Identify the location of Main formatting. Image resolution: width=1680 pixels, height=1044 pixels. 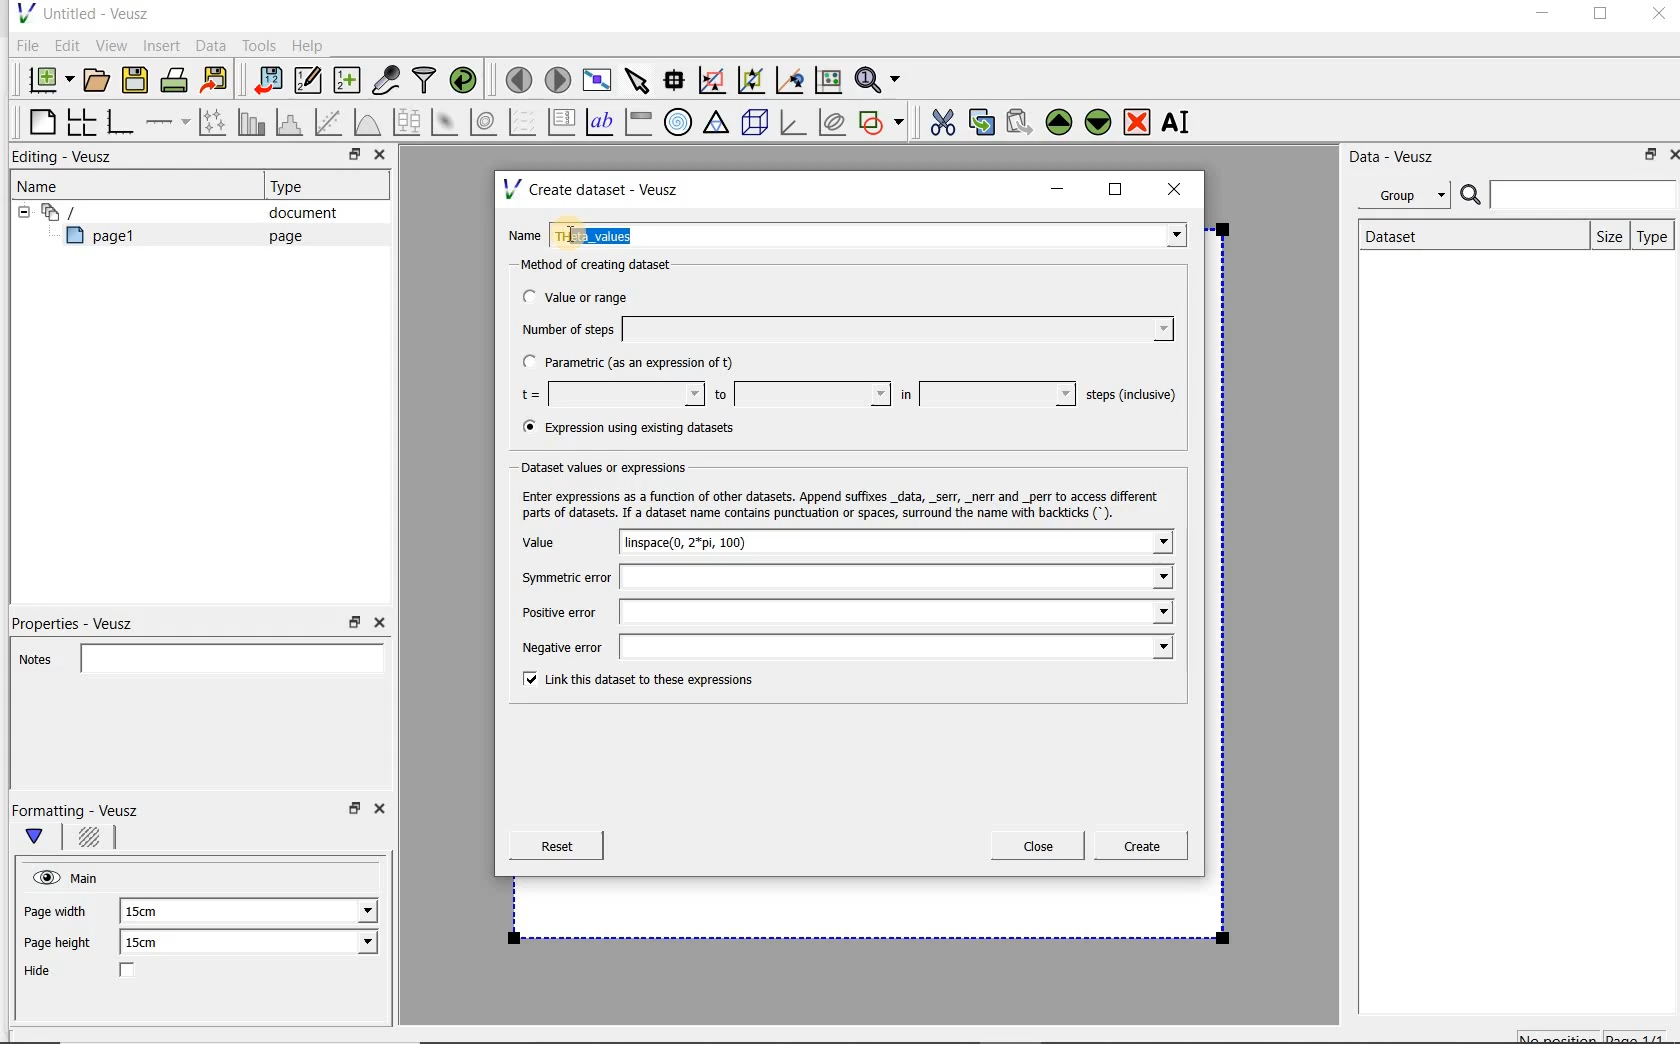
(43, 838).